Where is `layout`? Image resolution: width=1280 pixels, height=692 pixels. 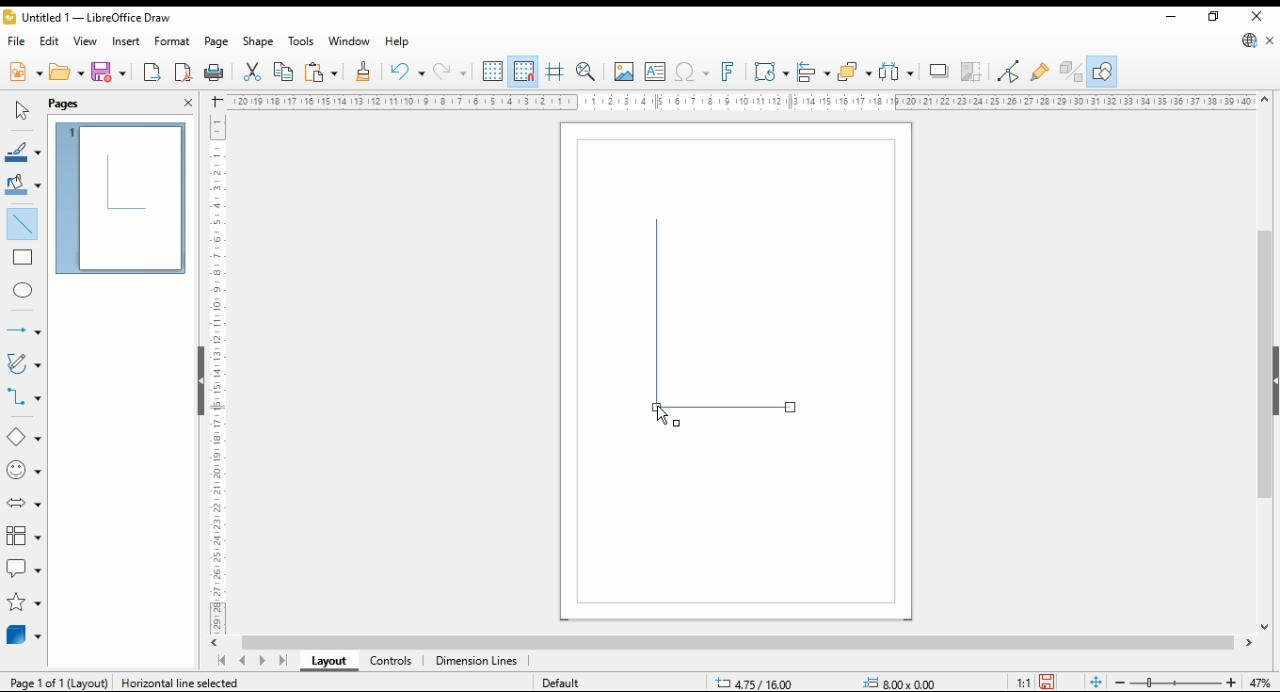
layout is located at coordinates (328, 662).